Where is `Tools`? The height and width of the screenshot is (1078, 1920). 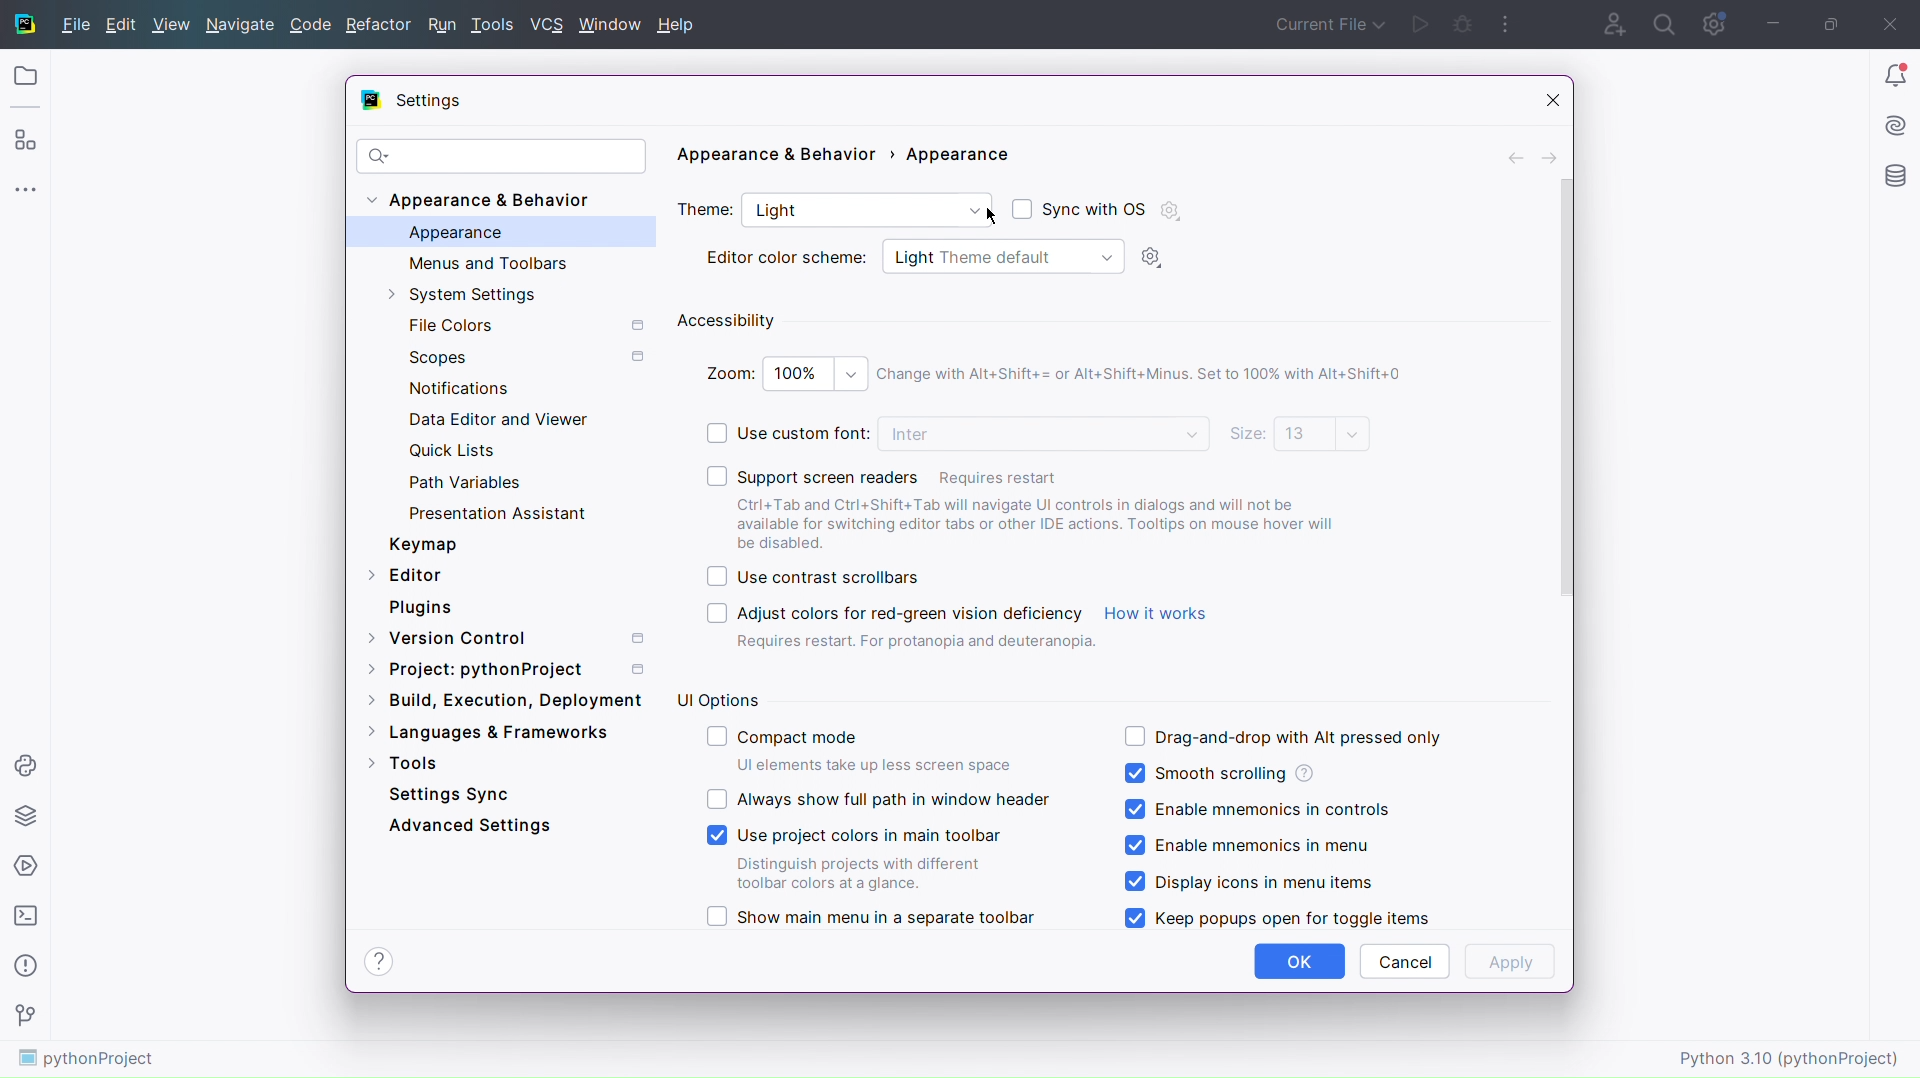
Tools is located at coordinates (495, 25).